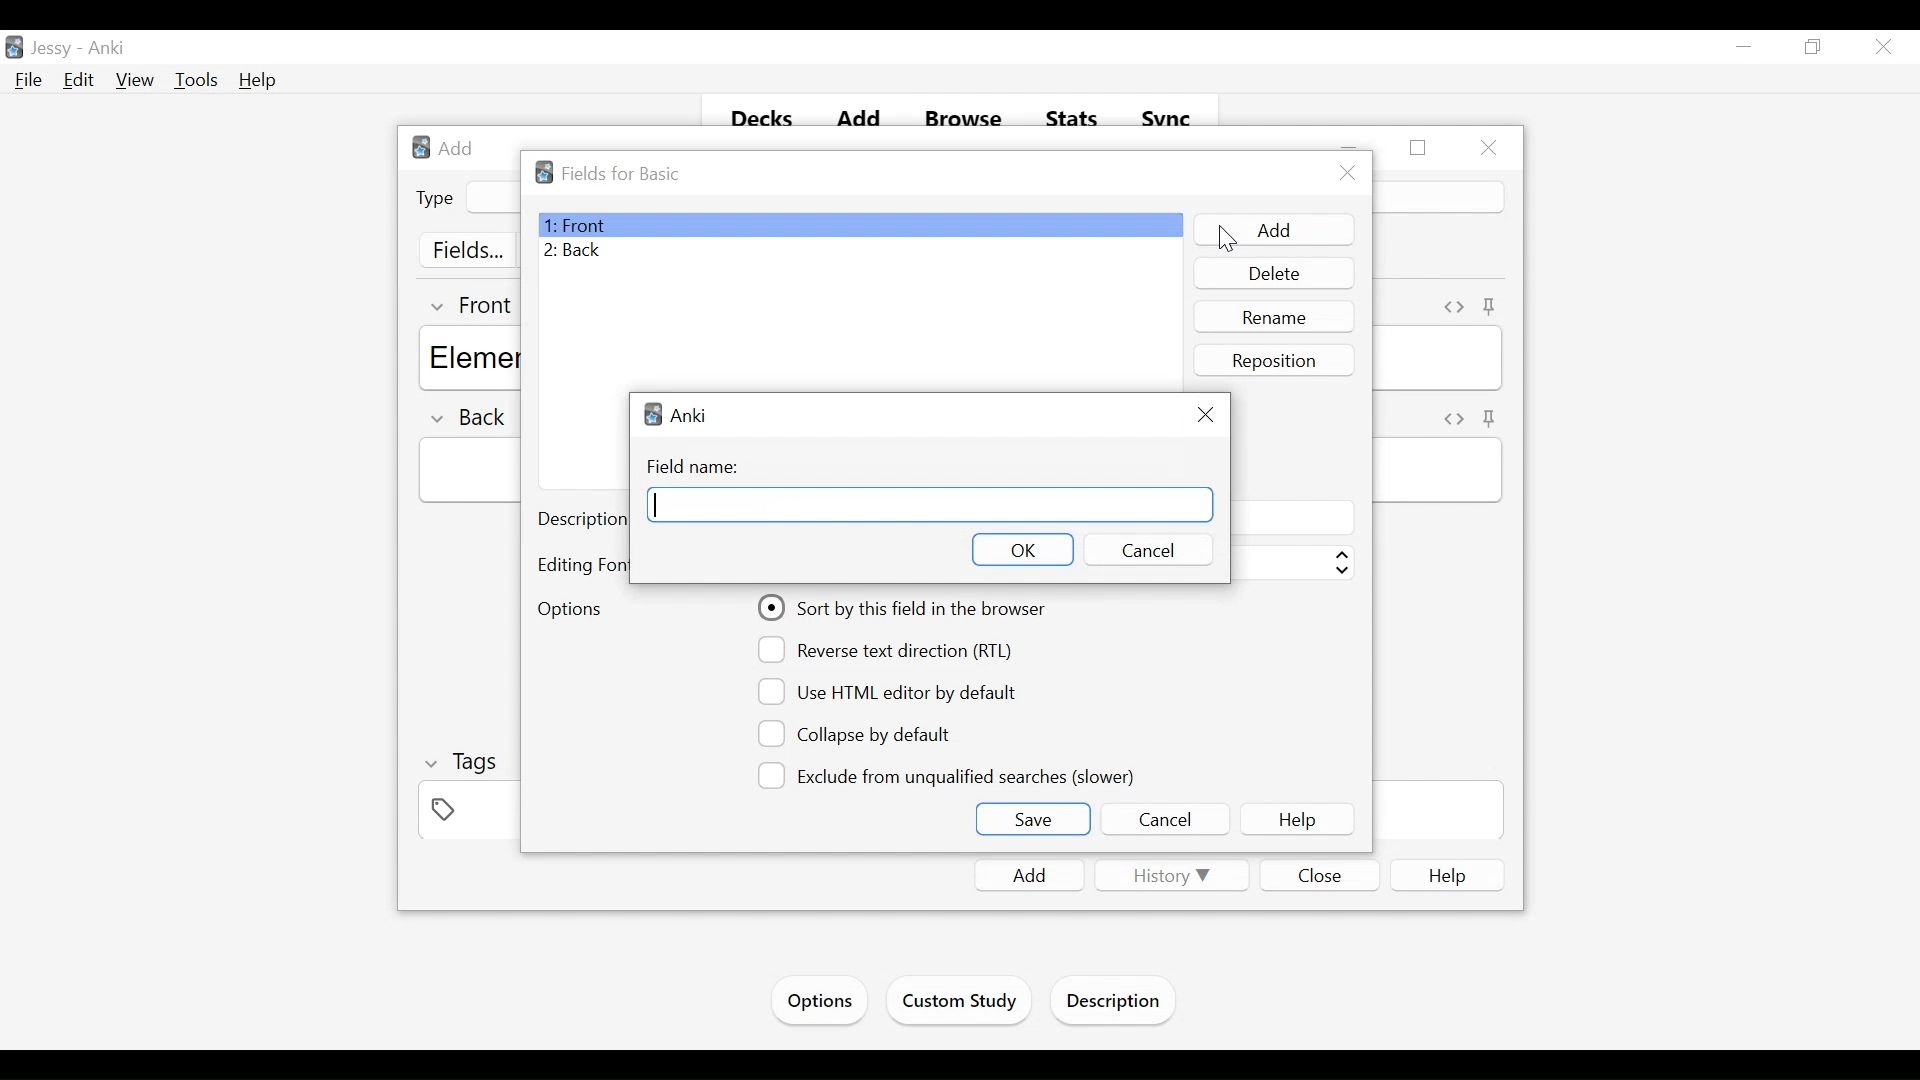 The width and height of the screenshot is (1920, 1080). What do you see at coordinates (949, 775) in the screenshot?
I see `(un)select Exclude from unqualified searches (slower)` at bounding box center [949, 775].